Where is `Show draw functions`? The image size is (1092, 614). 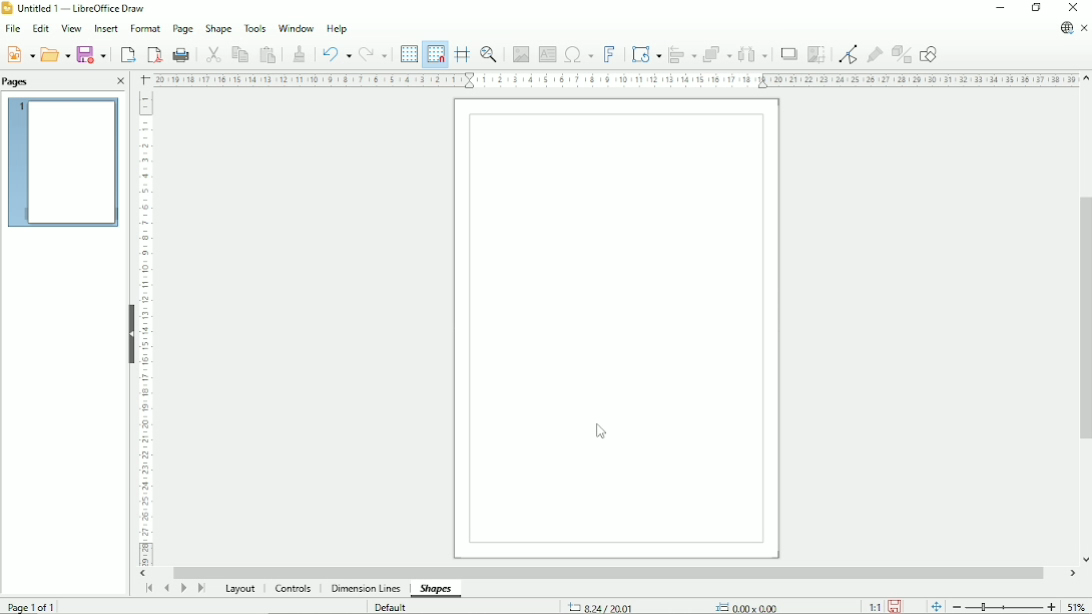 Show draw functions is located at coordinates (930, 54).